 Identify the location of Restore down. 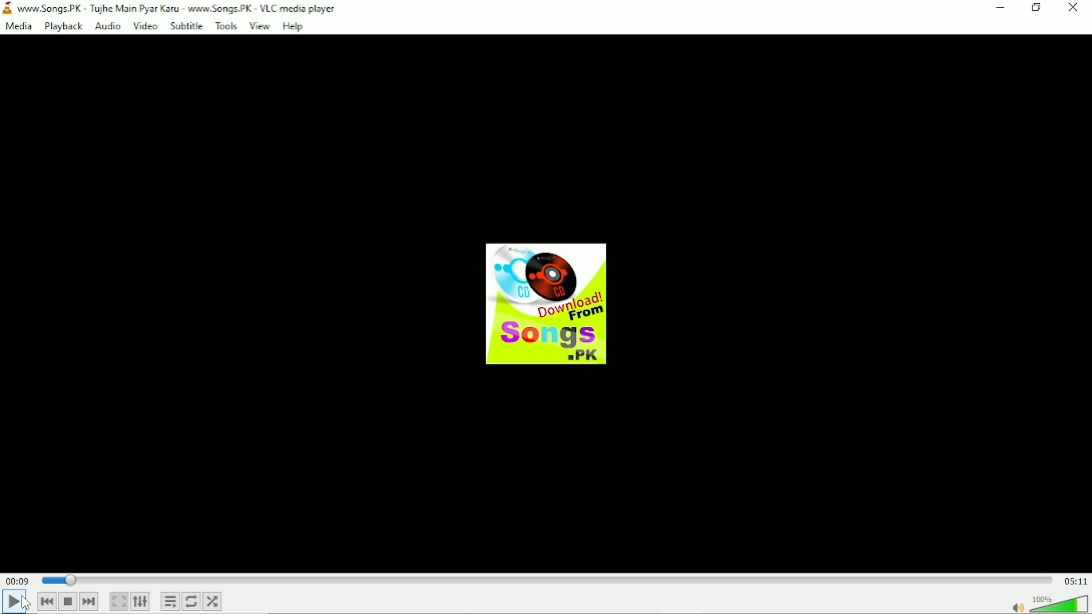
(1032, 10).